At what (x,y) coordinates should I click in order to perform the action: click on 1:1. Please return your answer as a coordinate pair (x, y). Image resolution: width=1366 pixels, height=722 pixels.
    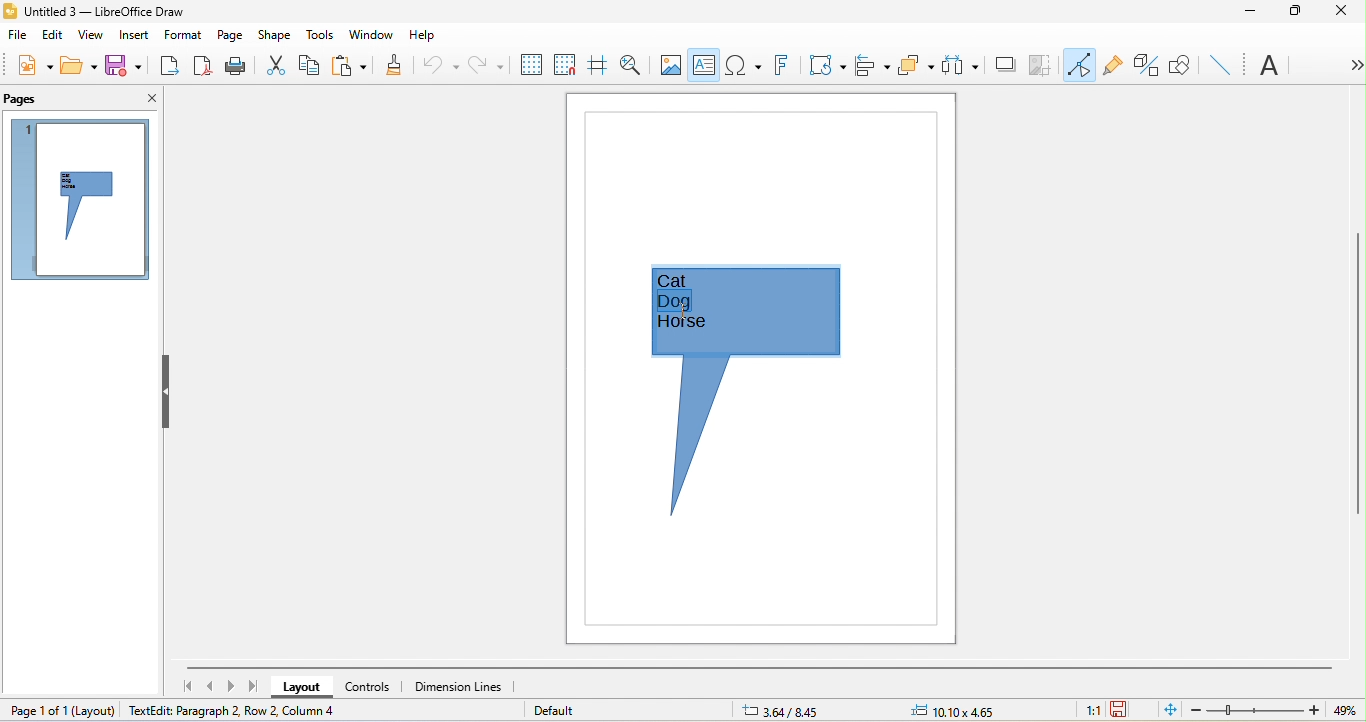
    Looking at the image, I should click on (1088, 710).